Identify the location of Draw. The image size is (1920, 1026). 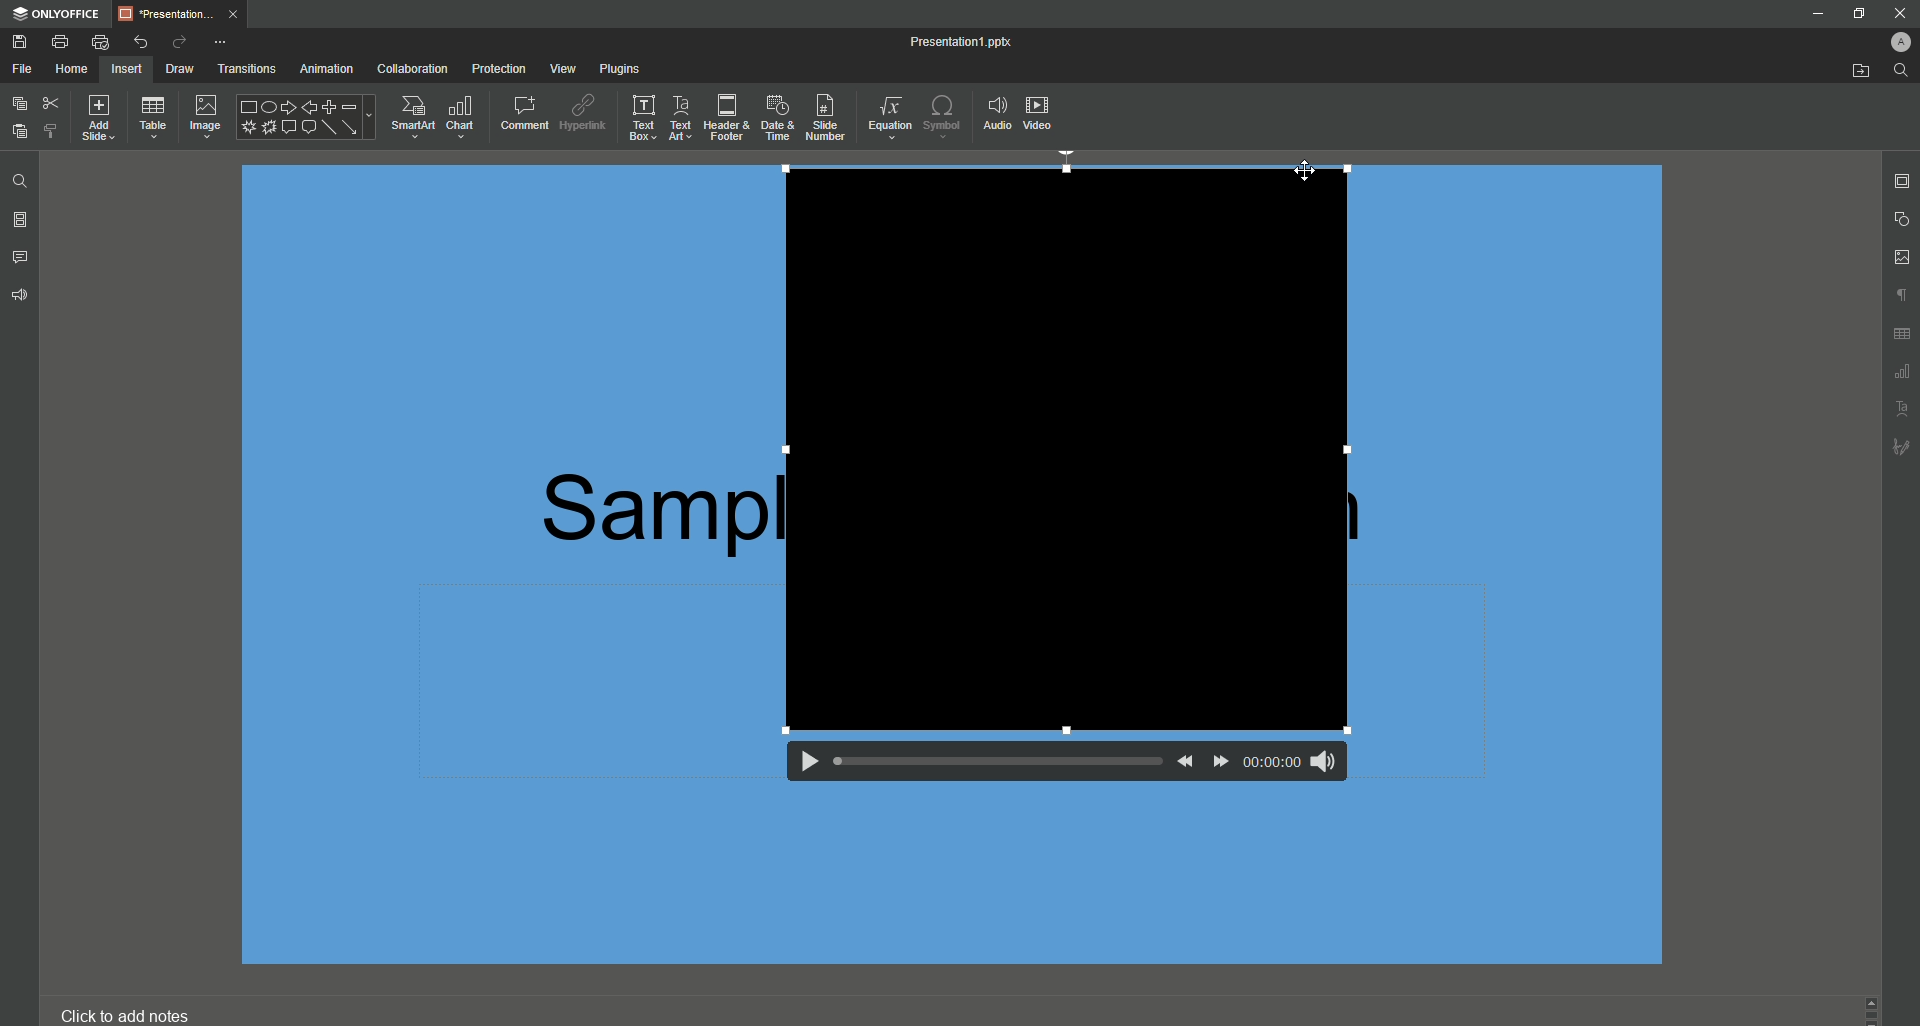
(182, 69).